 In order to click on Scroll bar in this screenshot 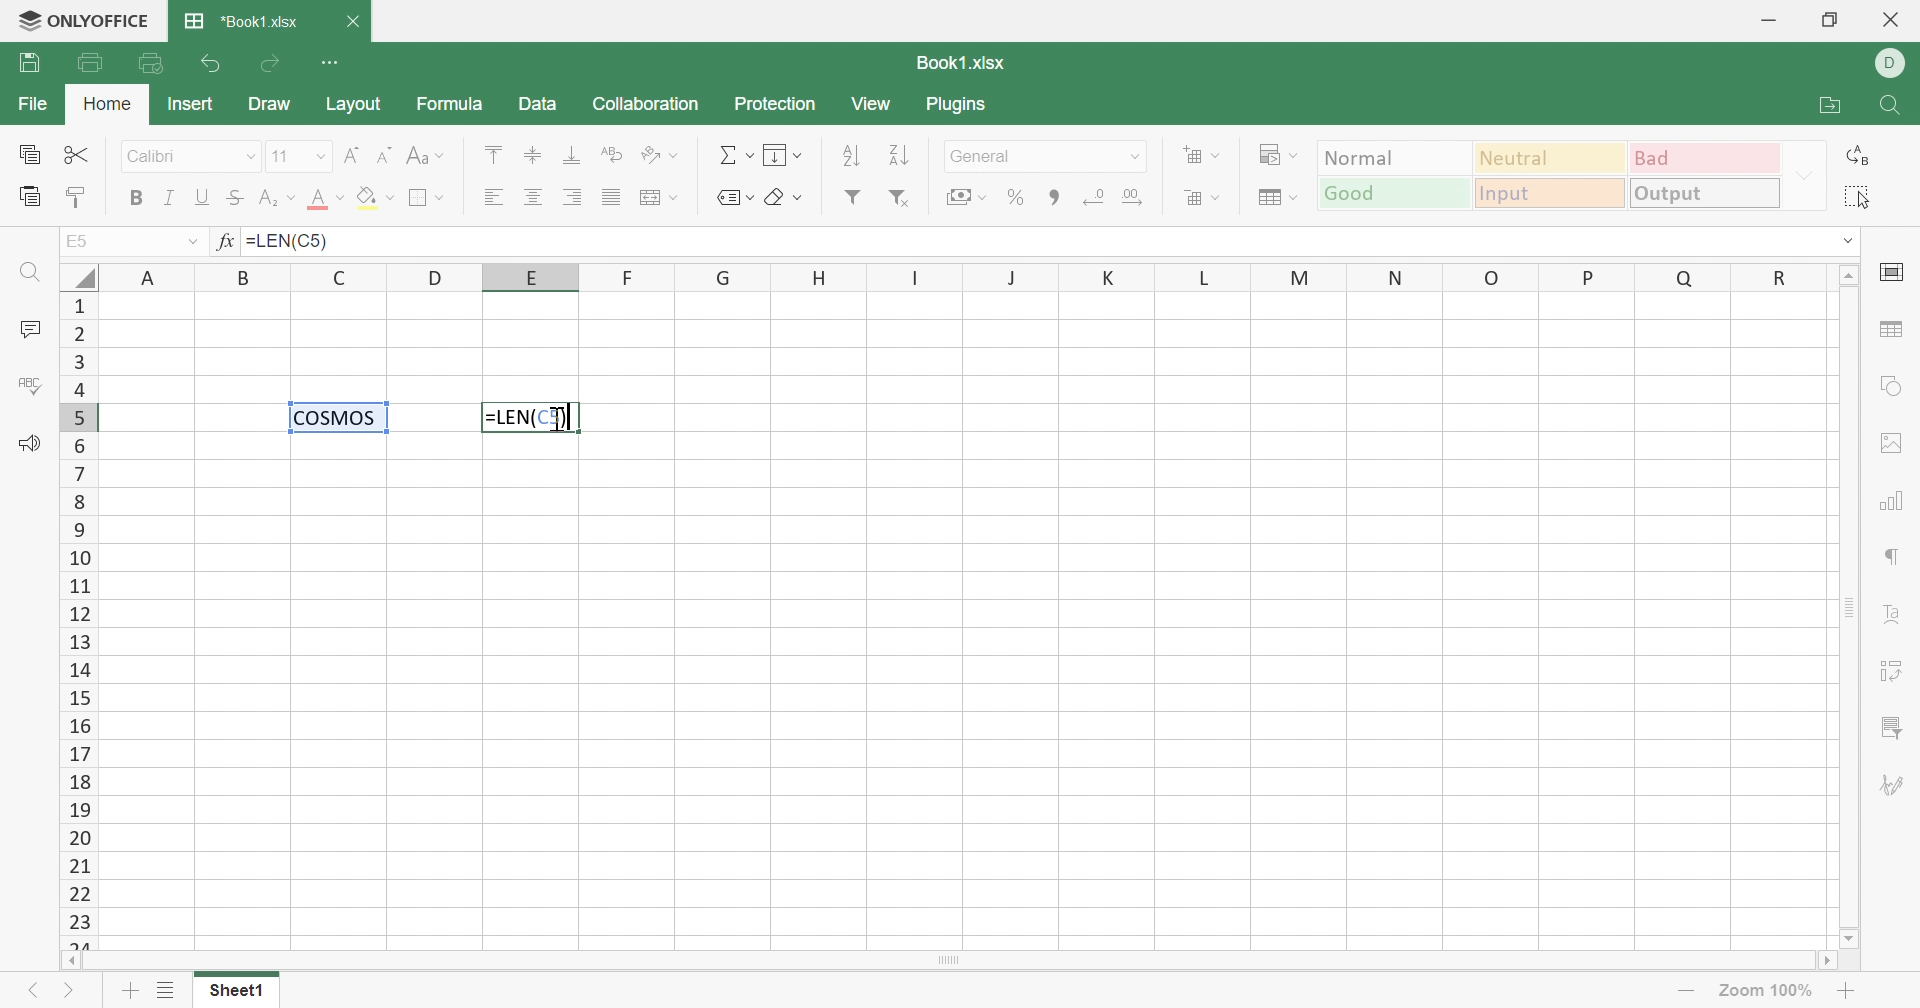, I will do `click(947, 961)`.